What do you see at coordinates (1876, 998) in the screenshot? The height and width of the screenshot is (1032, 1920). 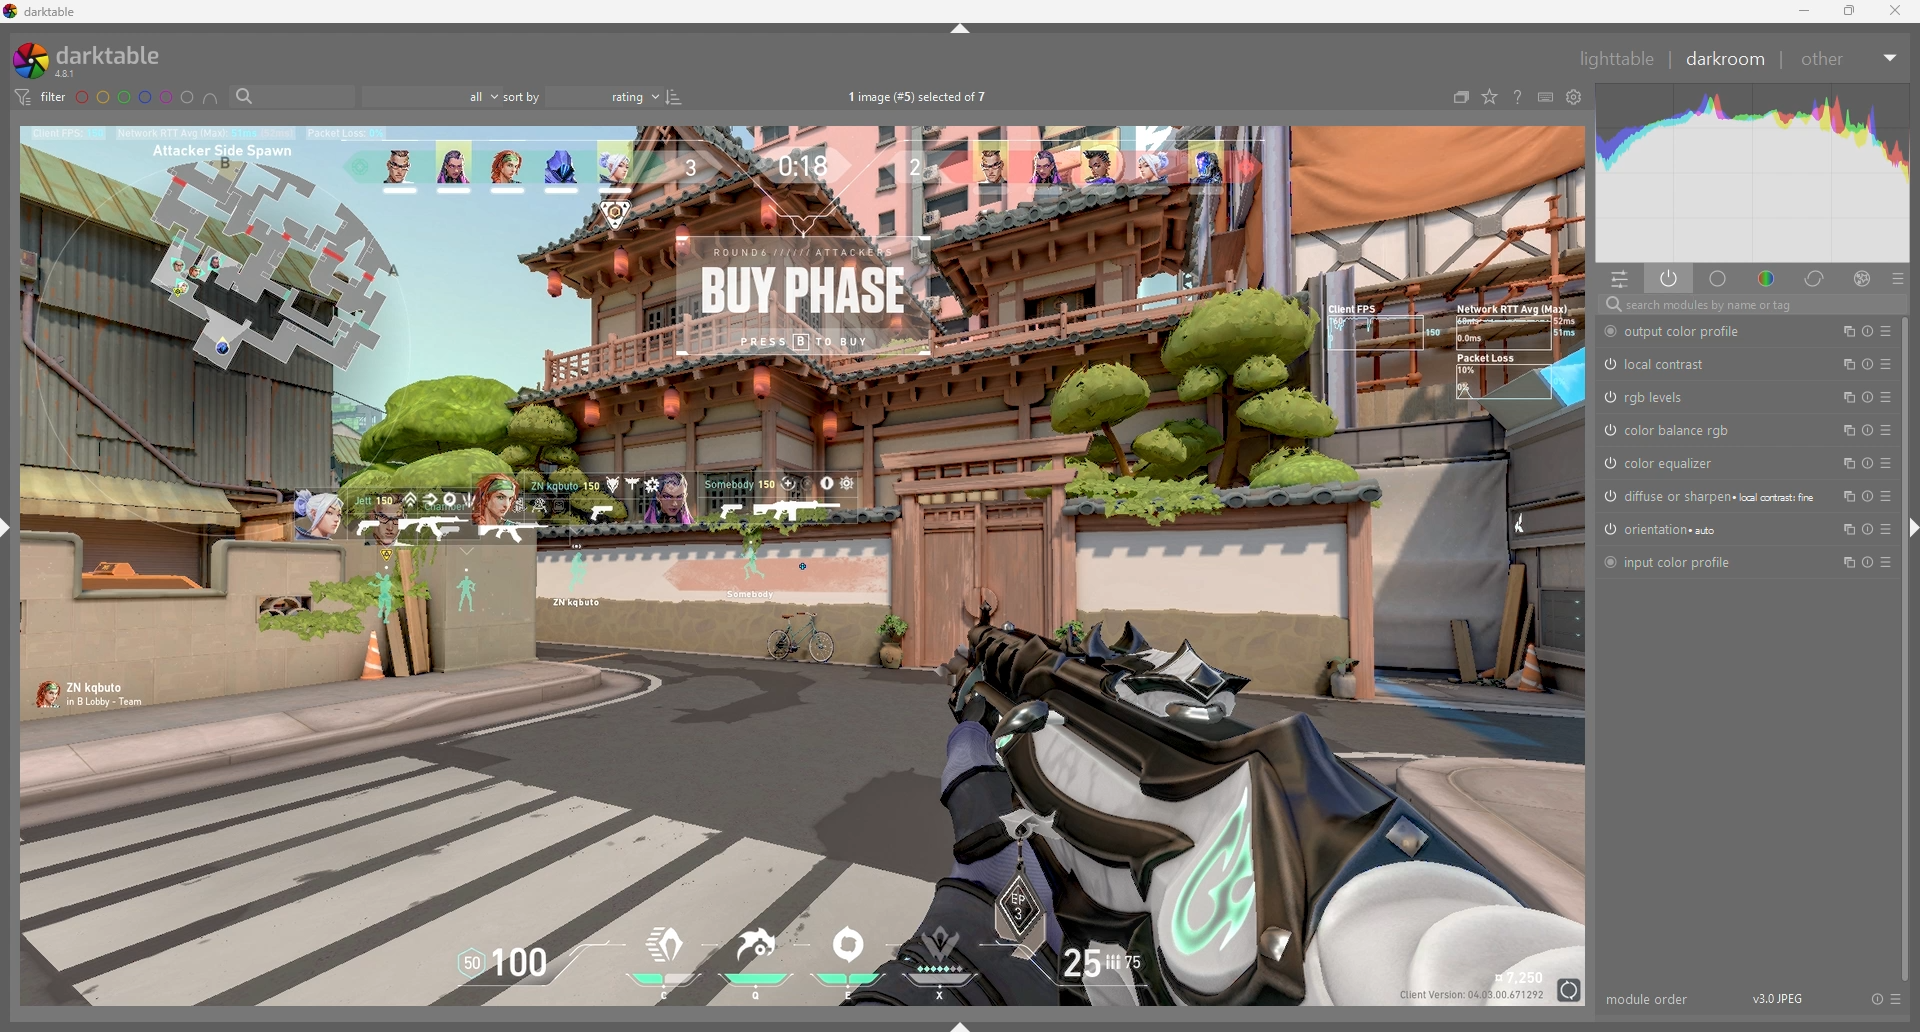 I see `reset` at bounding box center [1876, 998].